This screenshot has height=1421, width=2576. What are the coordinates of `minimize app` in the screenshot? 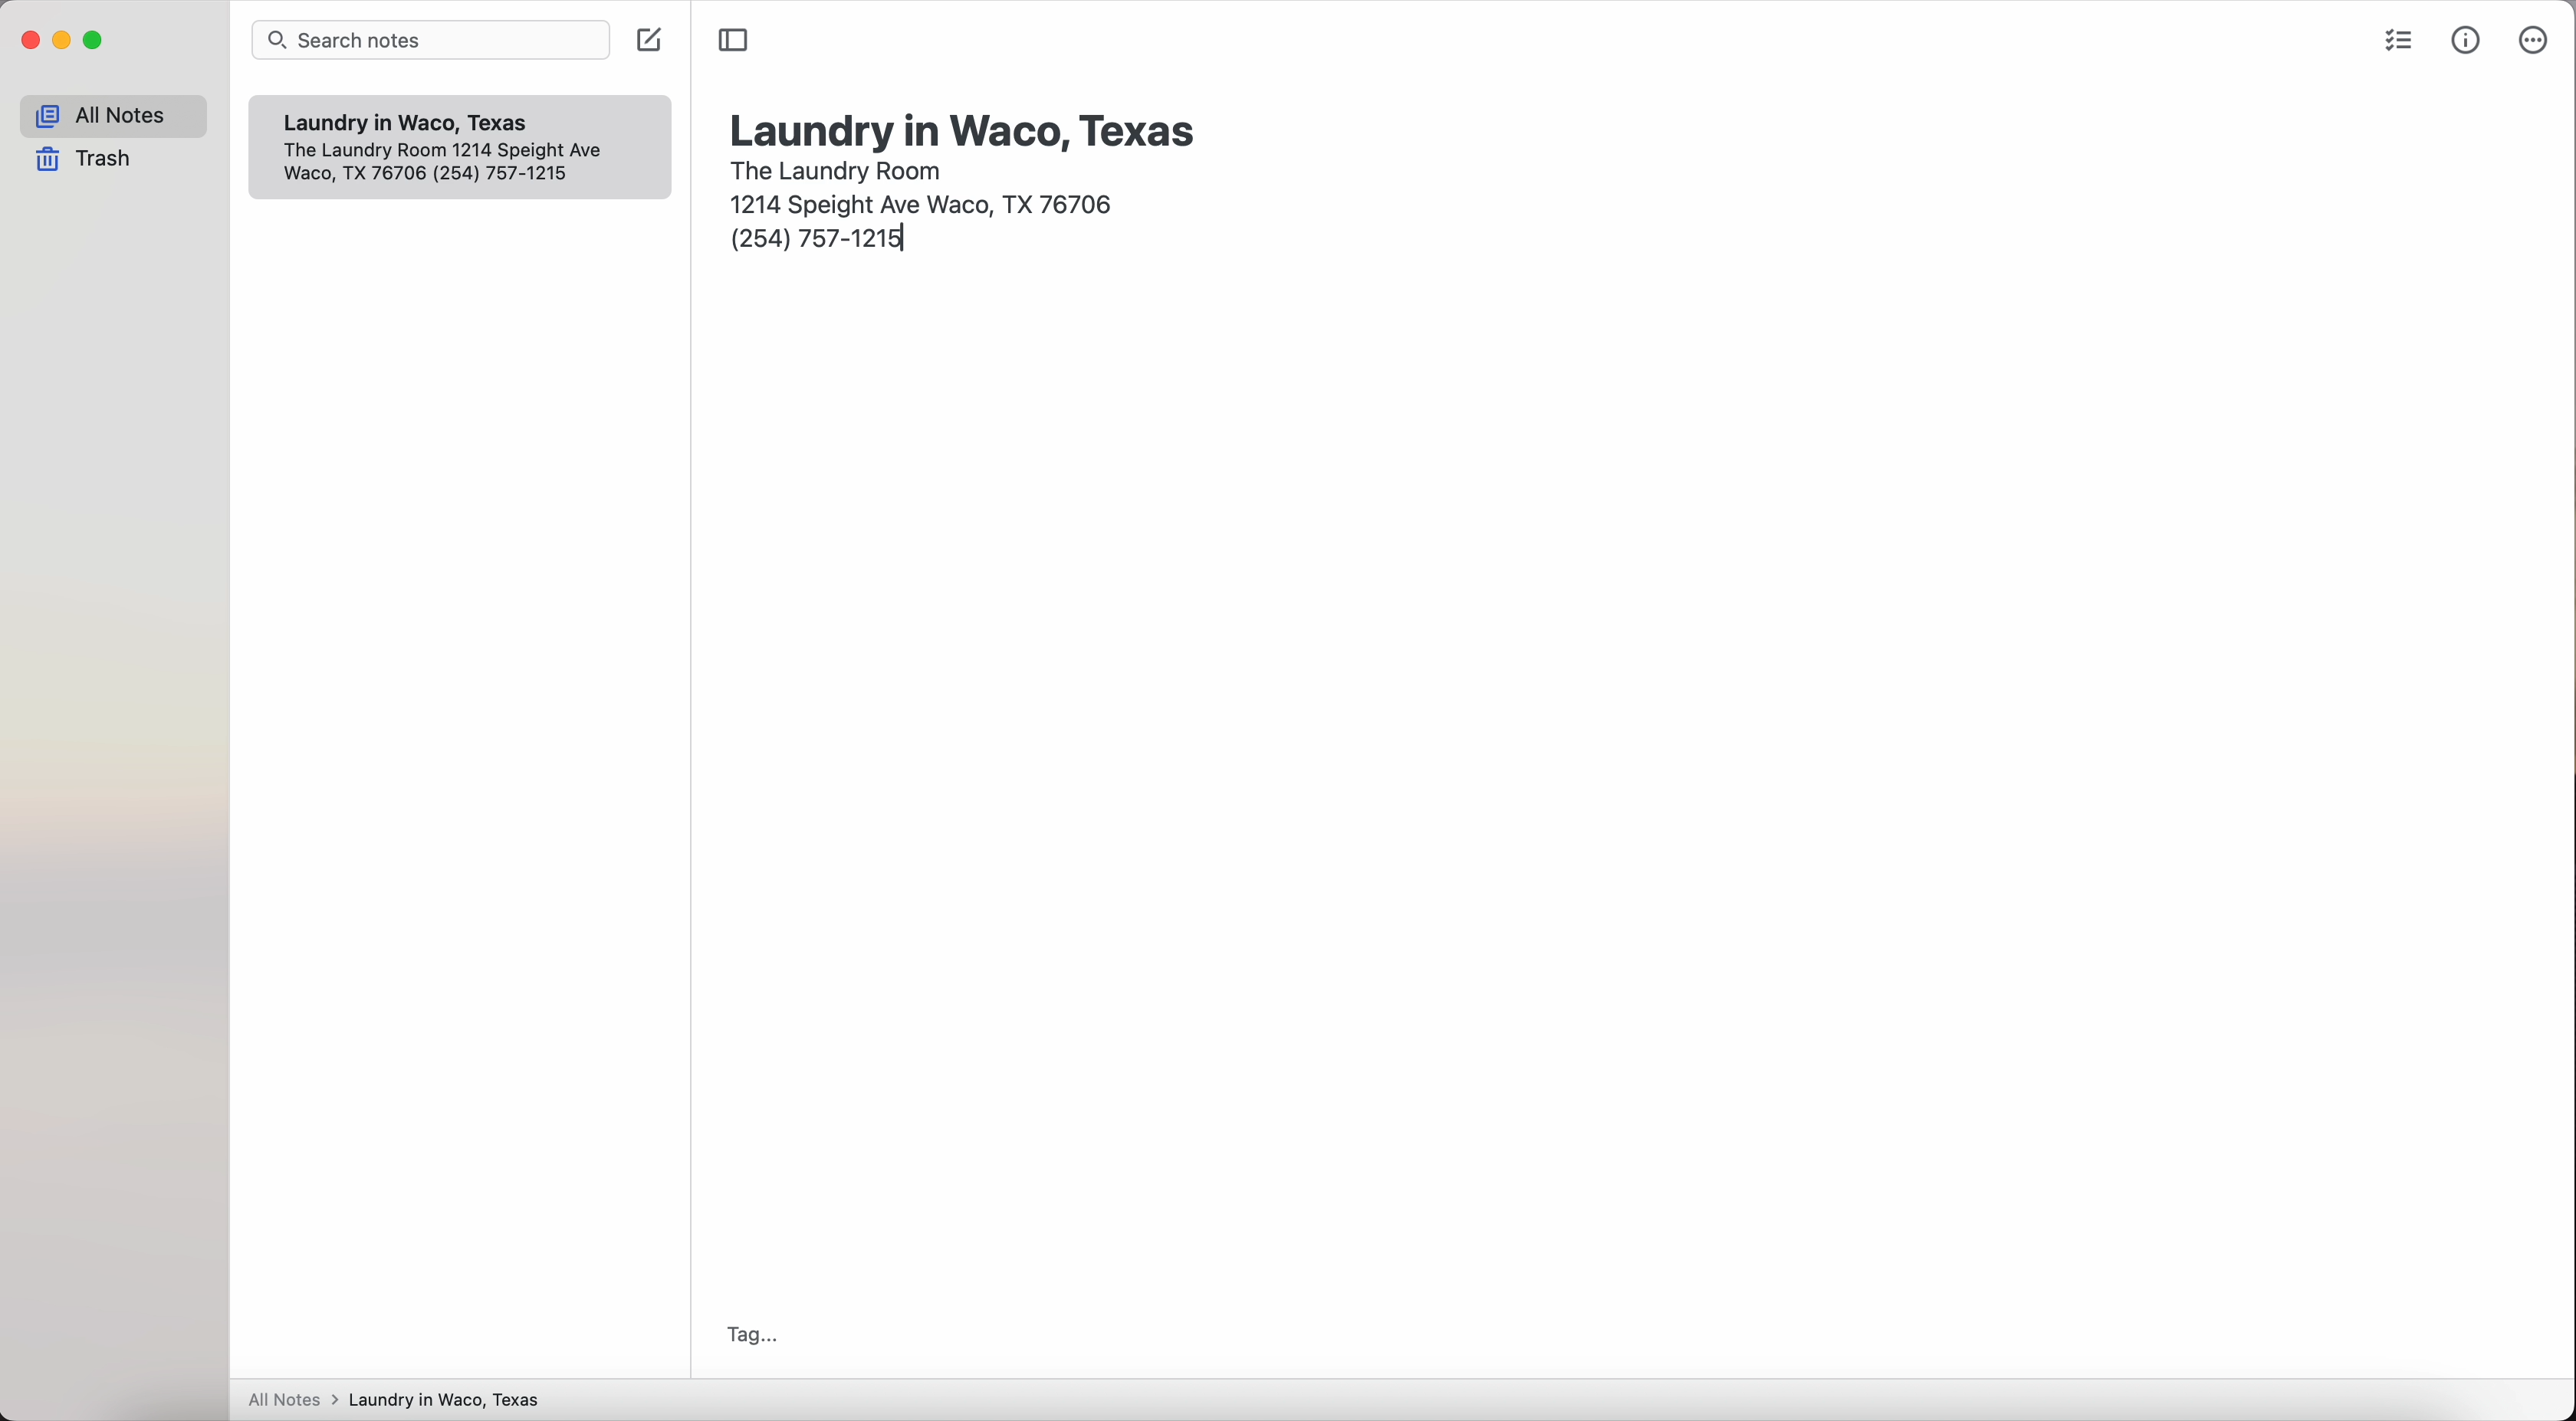 It's located at (63, 40).